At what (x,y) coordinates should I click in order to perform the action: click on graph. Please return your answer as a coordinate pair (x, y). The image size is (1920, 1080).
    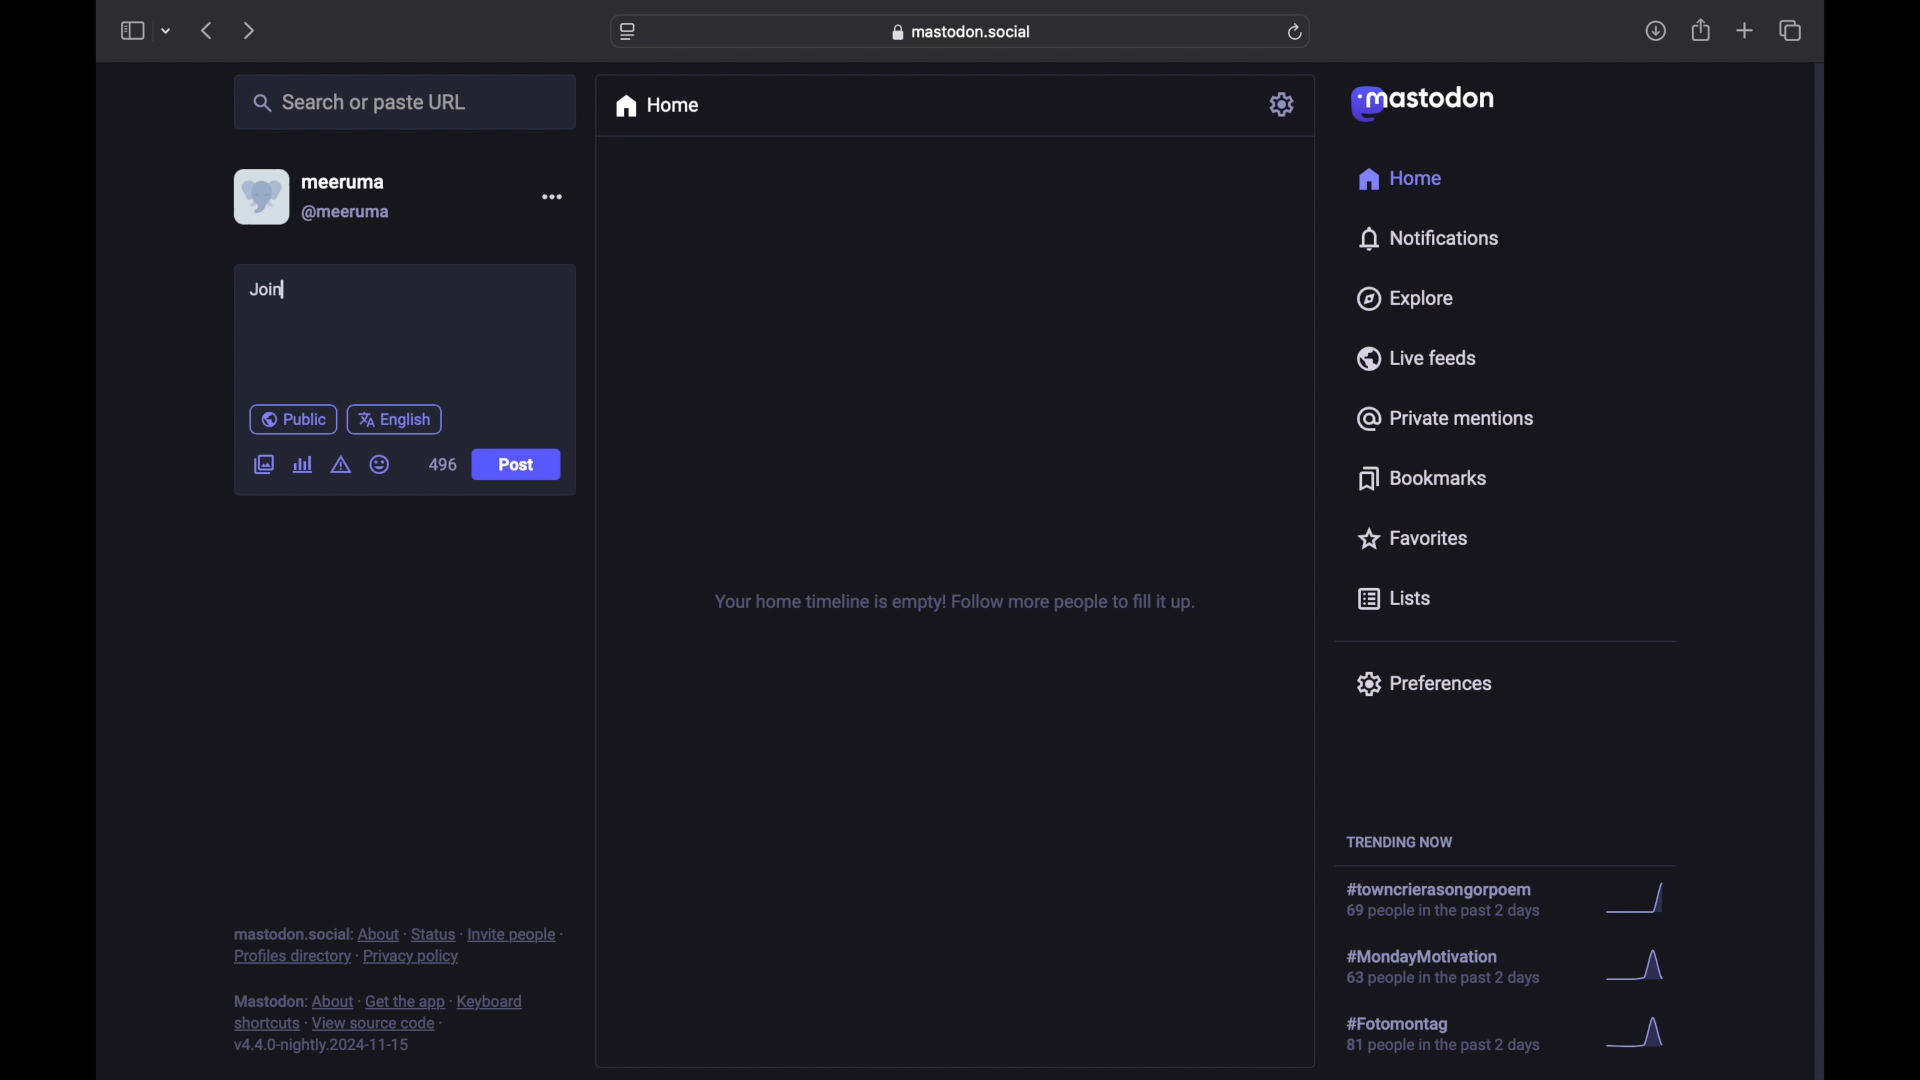
    Looking at the image, I should click on (1635, 968).